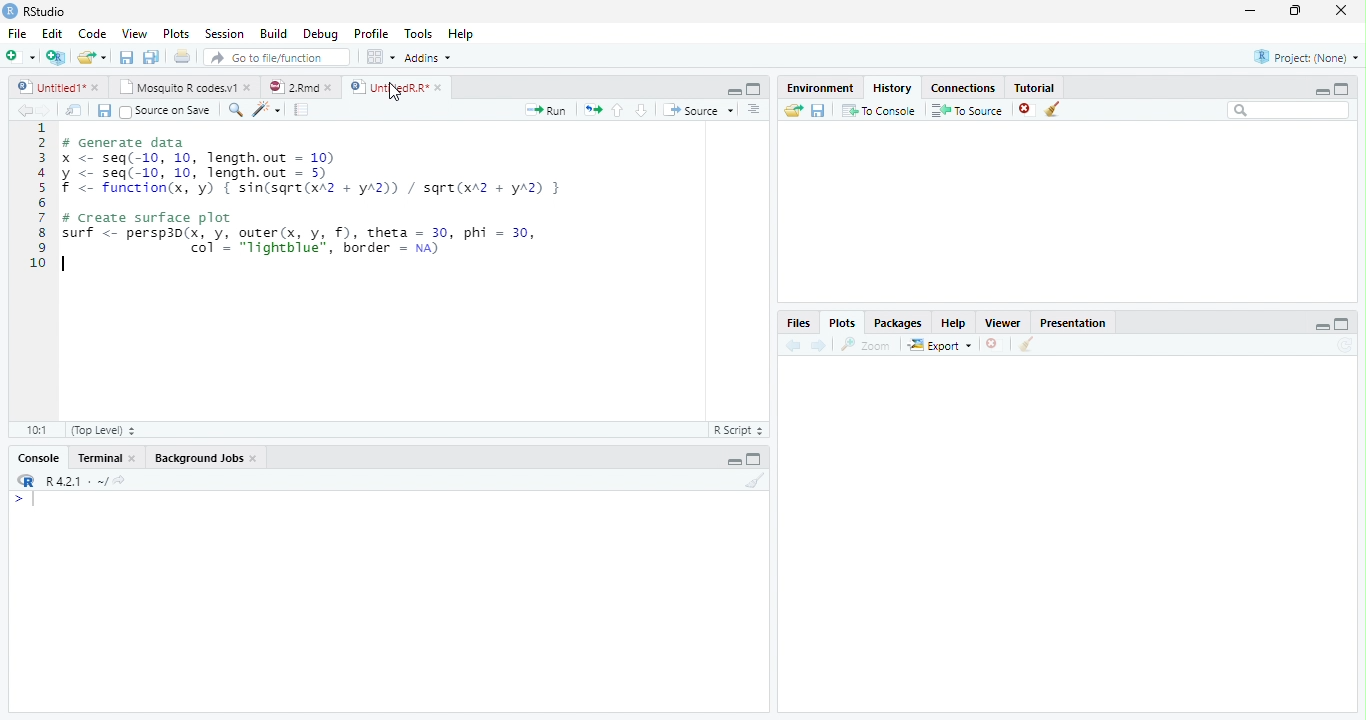 The height and width of the screenshot is (720, 1366). What do you see at coordinates (99, 458) in the screenshot?
I see `Terminal` at bounding box center [99, 458].